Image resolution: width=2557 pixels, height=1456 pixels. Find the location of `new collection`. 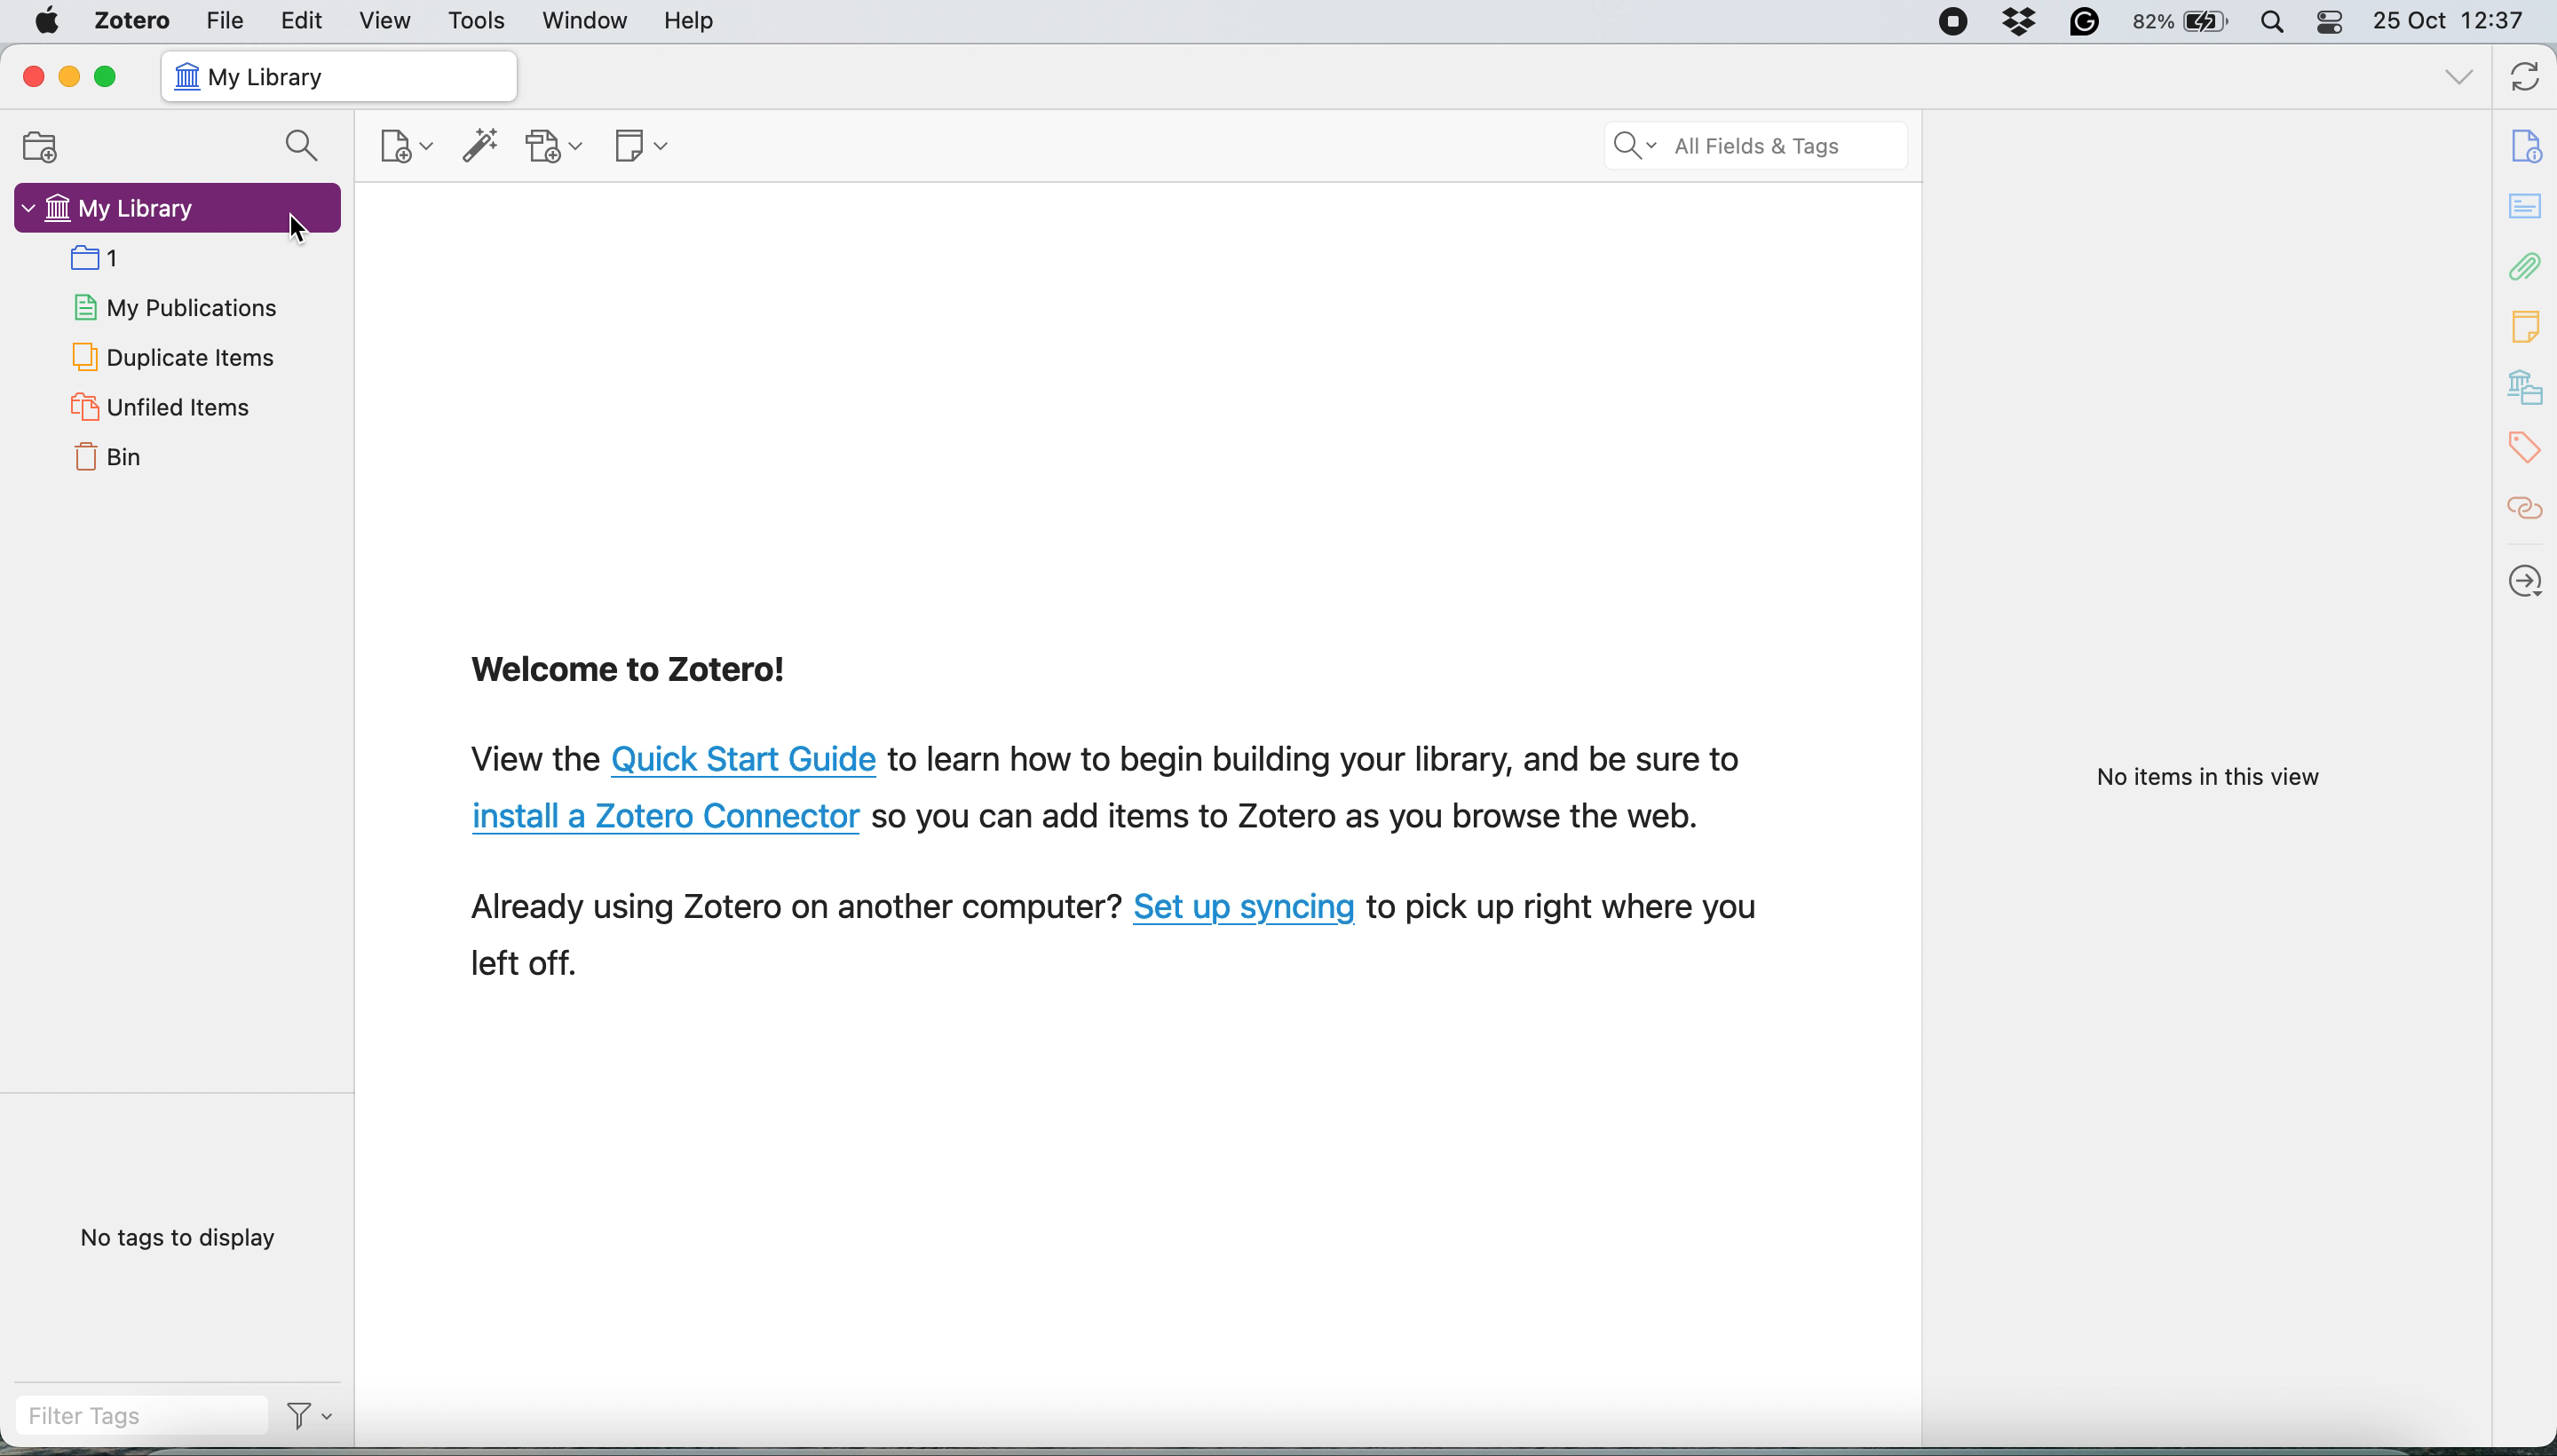

new collection is located at coordinates (34, 150).